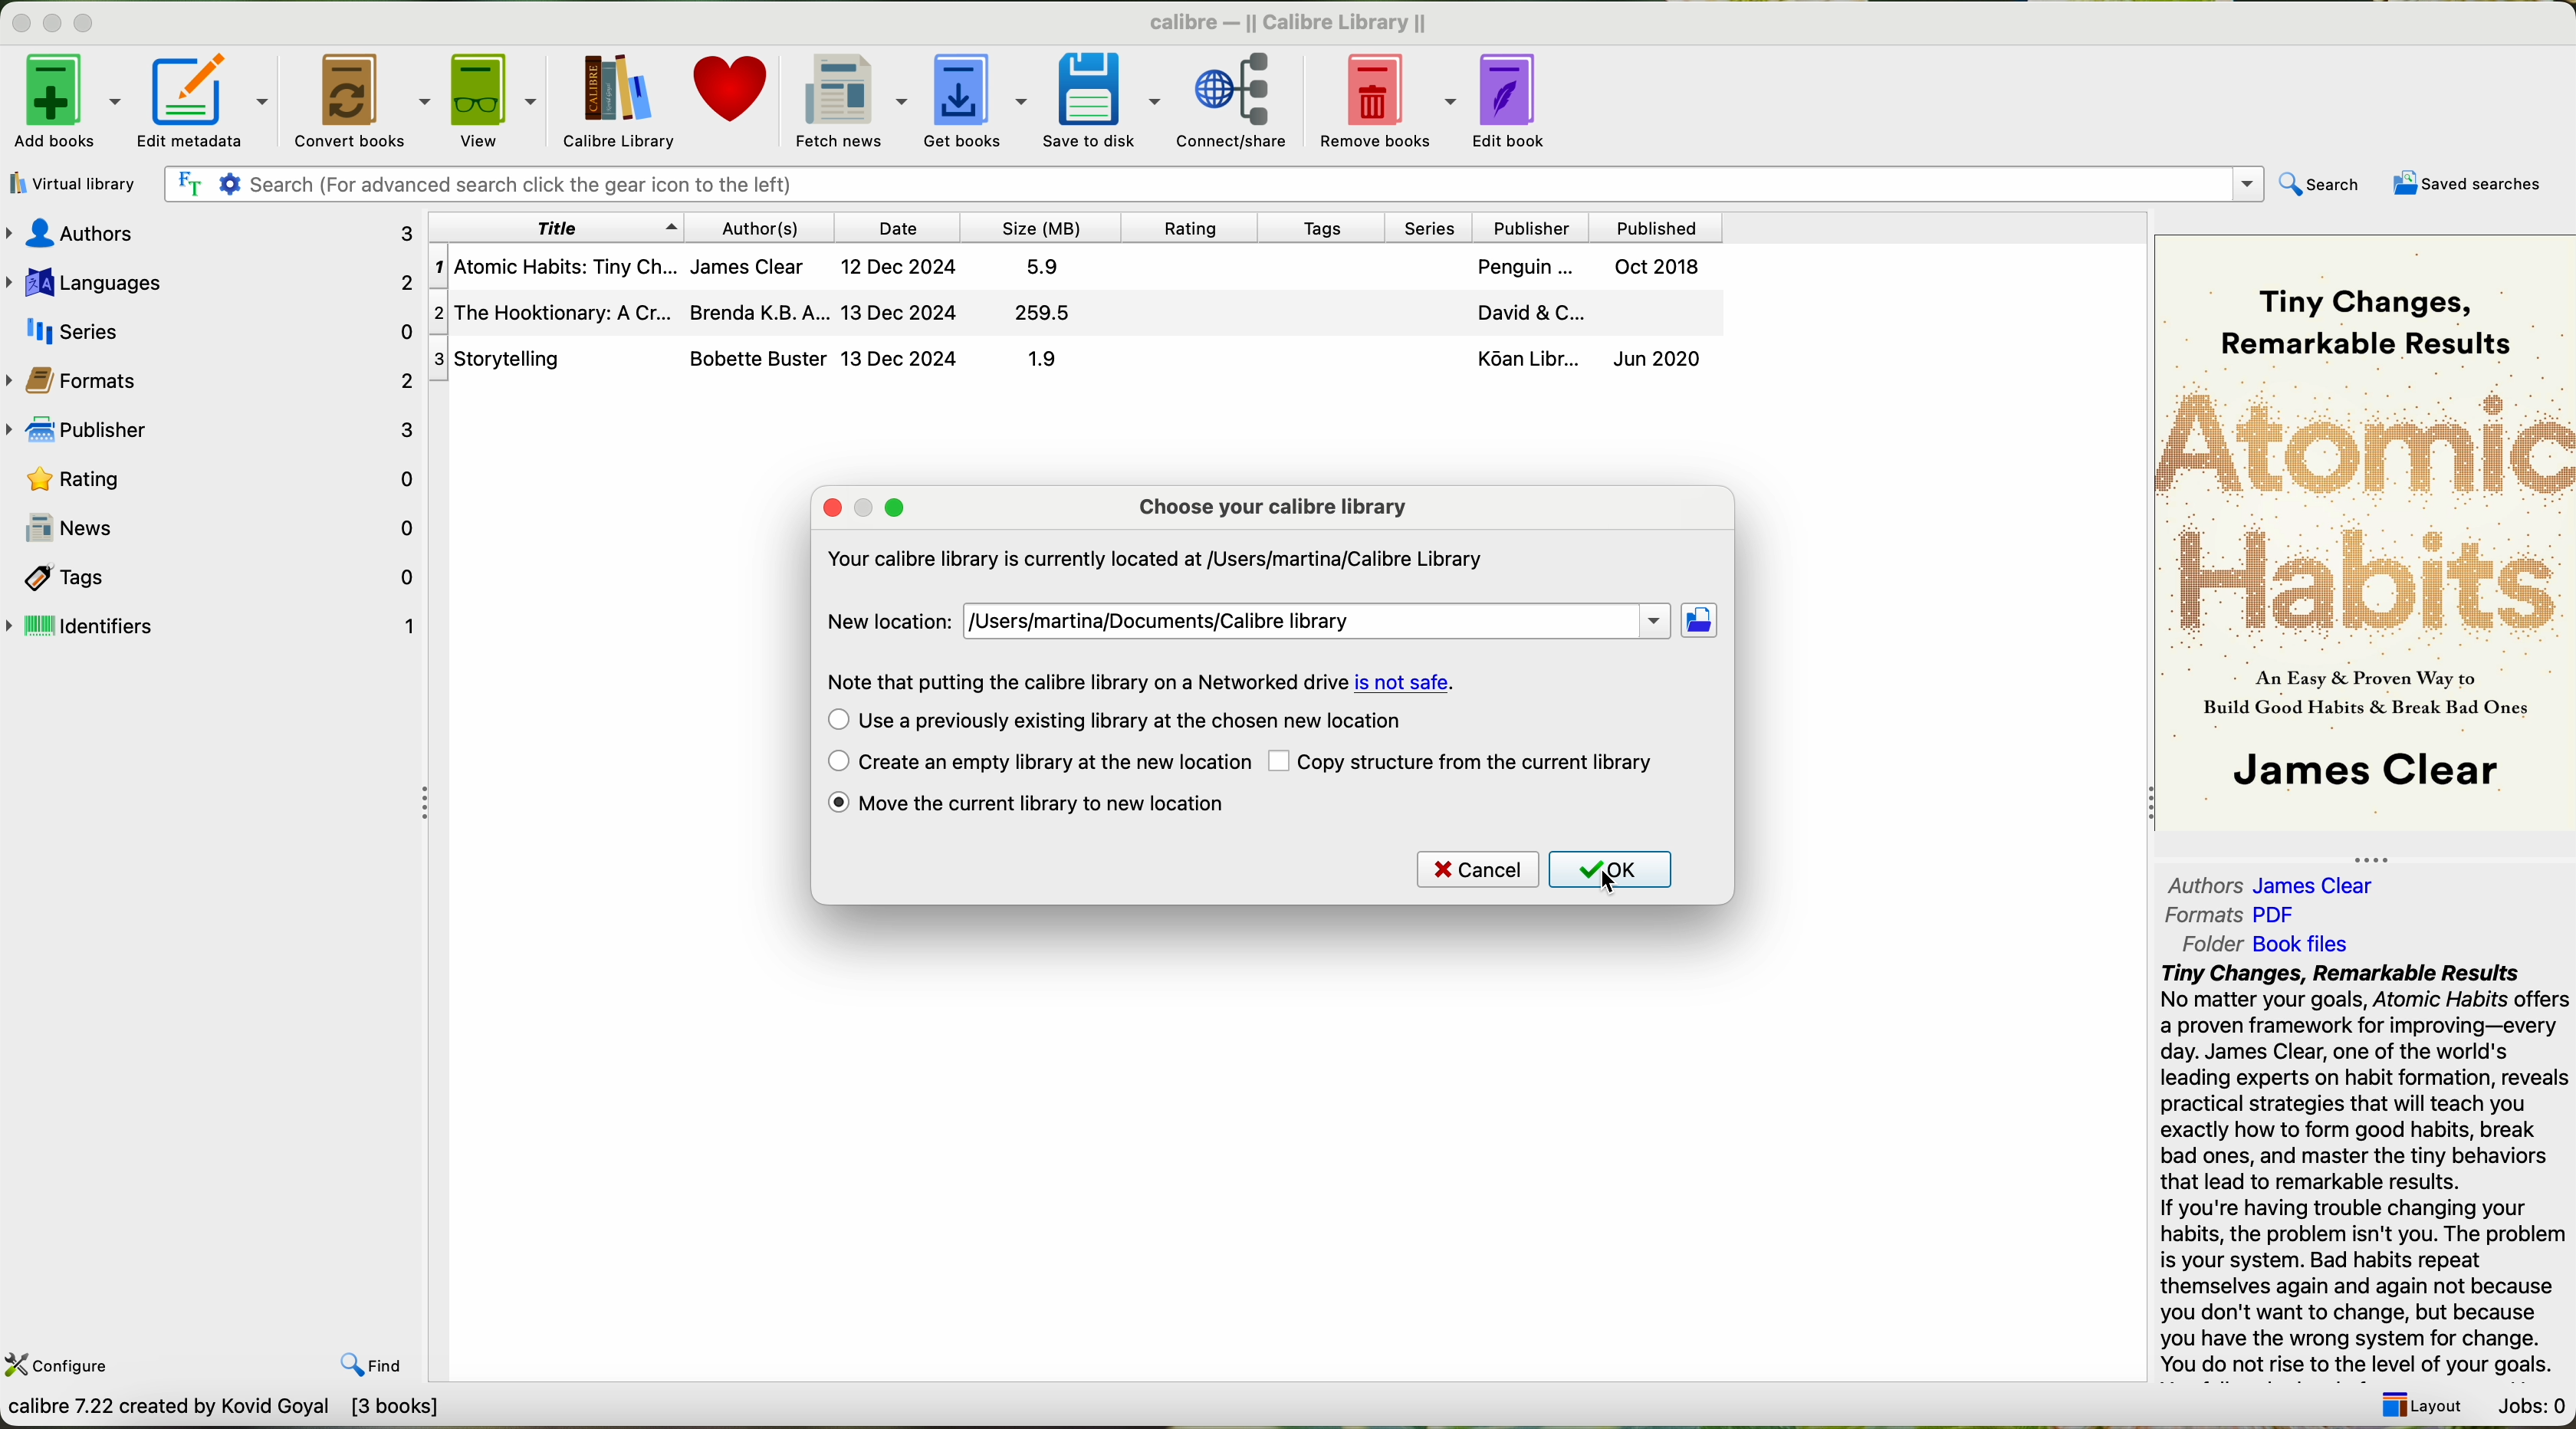 The width and height of the screenshot is (2576, 1429). Describe the element at coordinates (729, 94) in the screenshot. I see `donate` at that location.